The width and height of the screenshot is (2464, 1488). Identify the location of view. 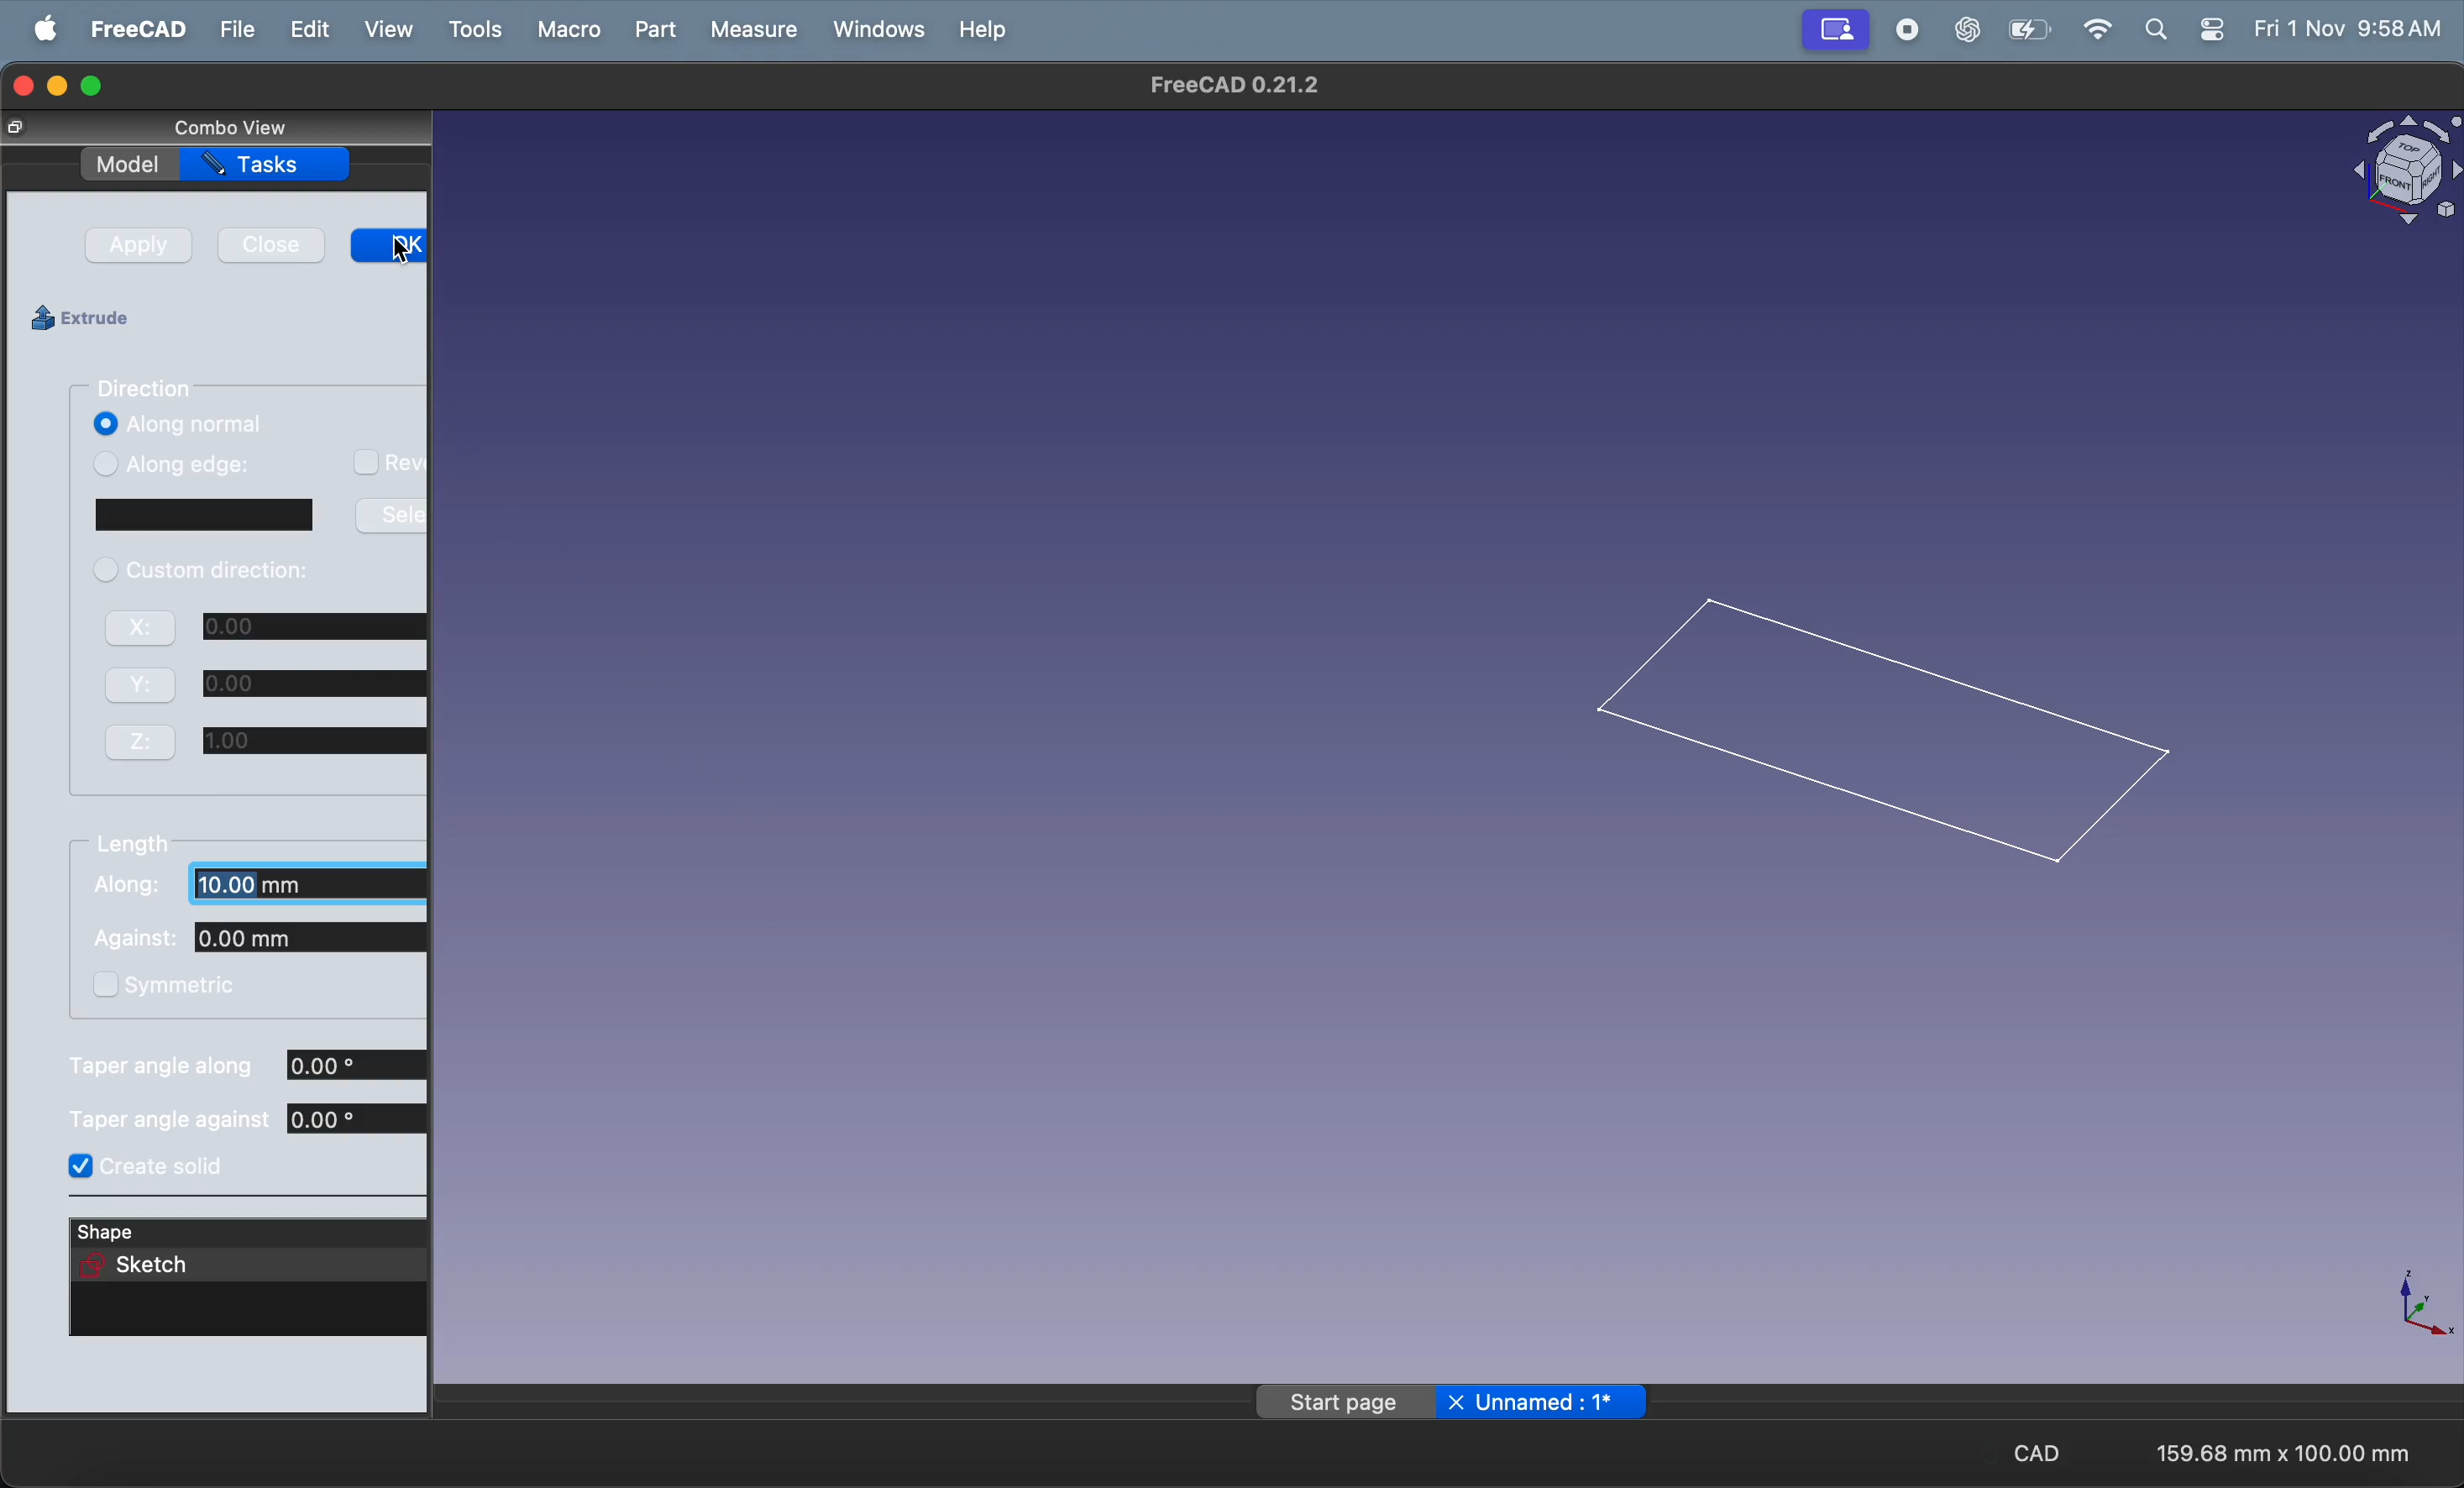
(382, 30).